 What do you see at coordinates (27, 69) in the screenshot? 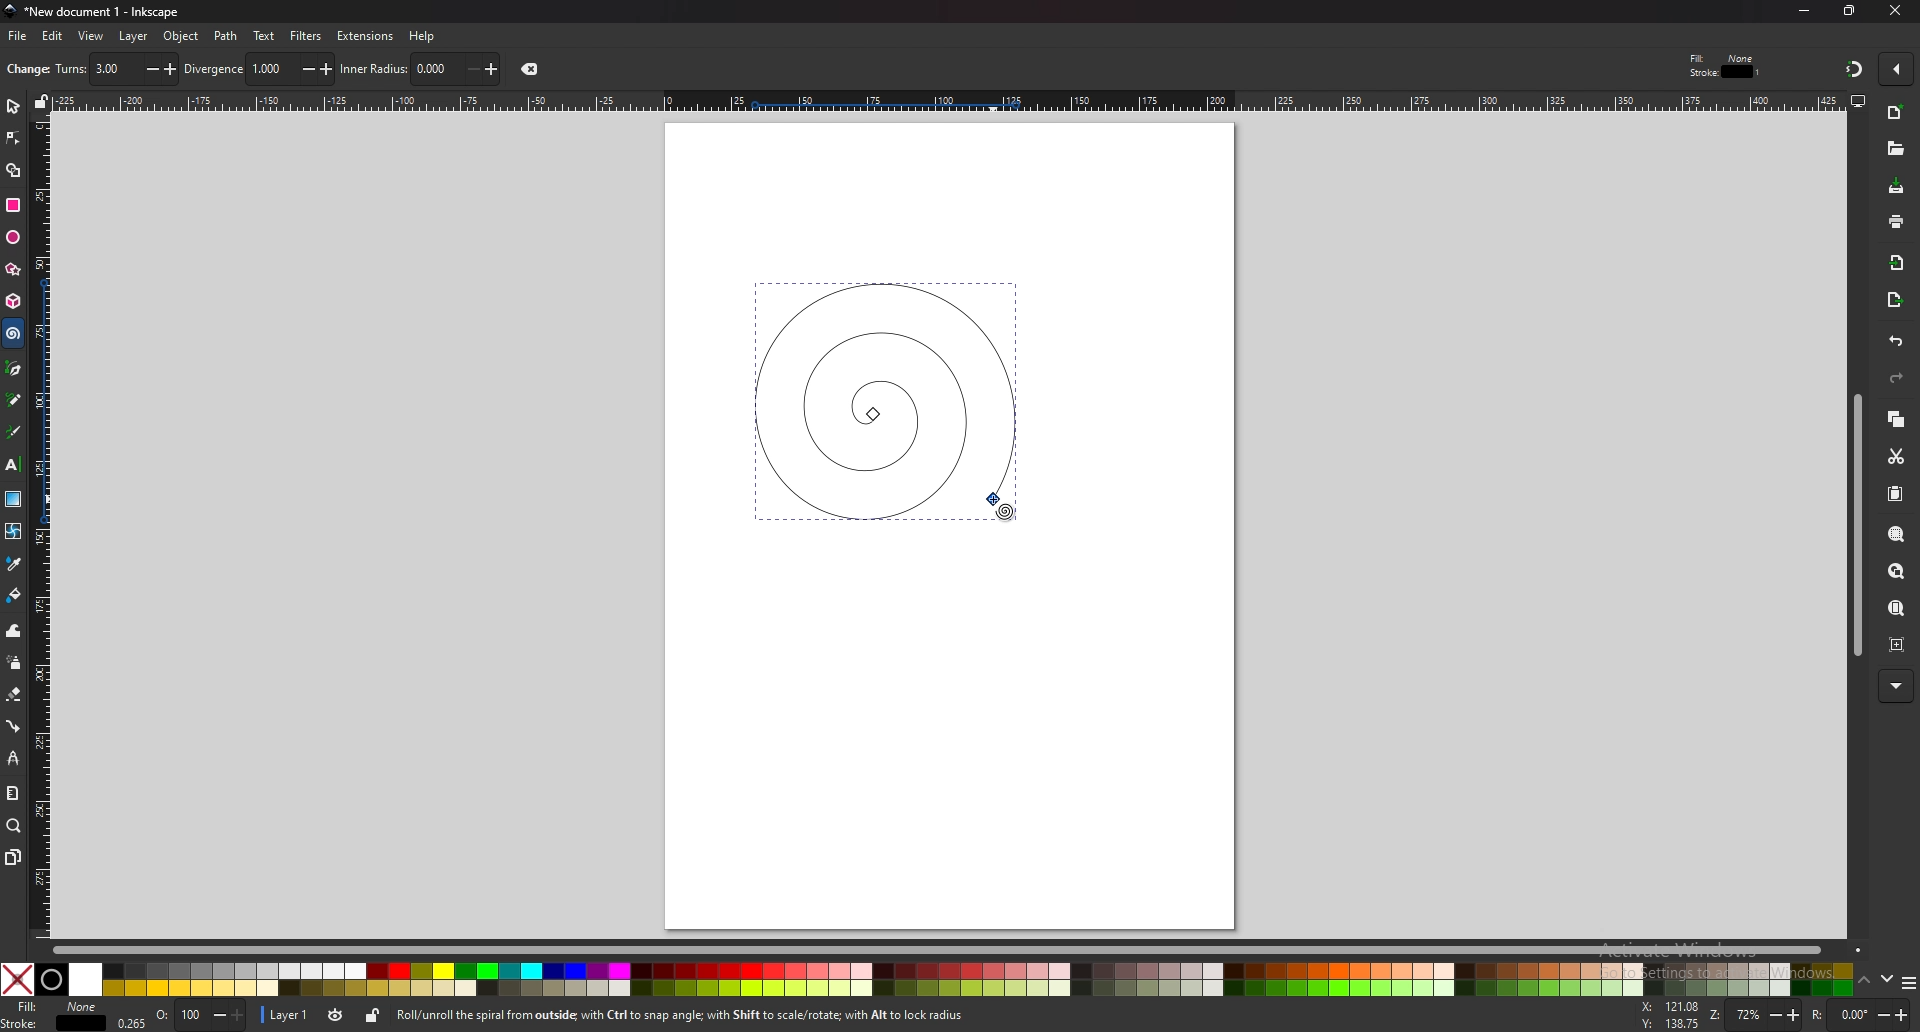
I see `Change:` at bounding box center [27, 69].